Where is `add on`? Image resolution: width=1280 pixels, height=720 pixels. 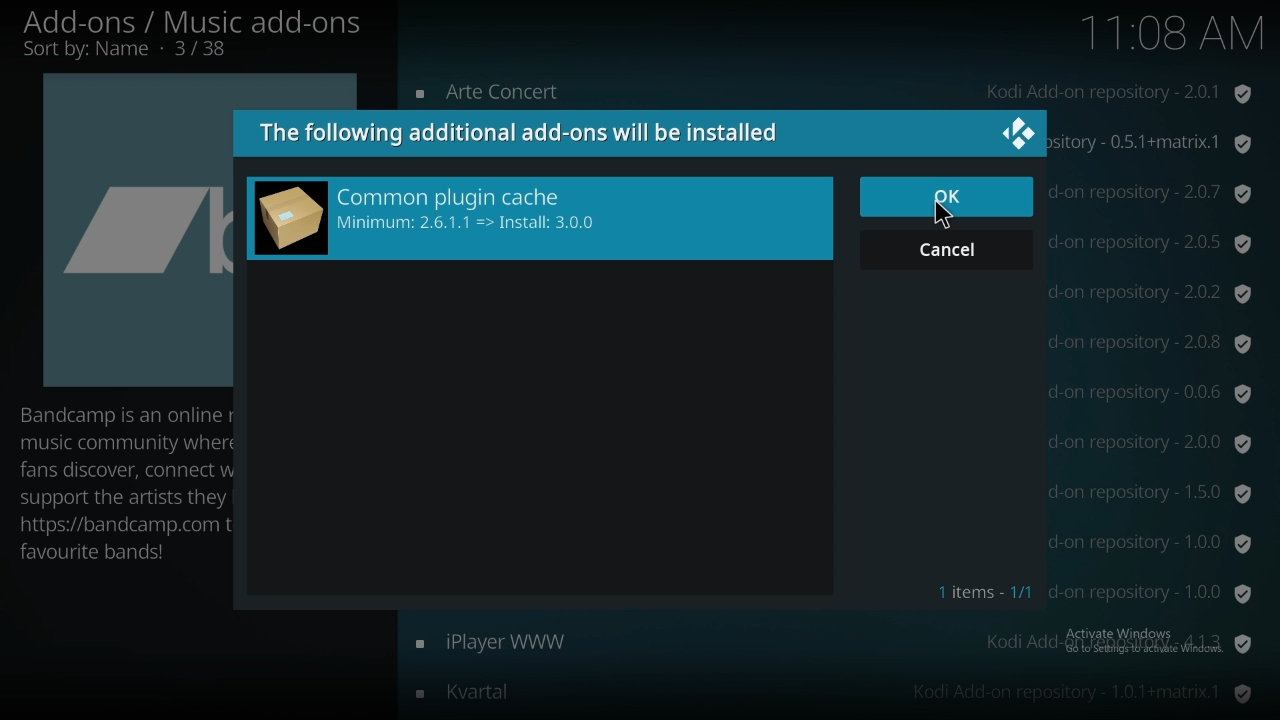 add on is located at coordinates (832, 643).